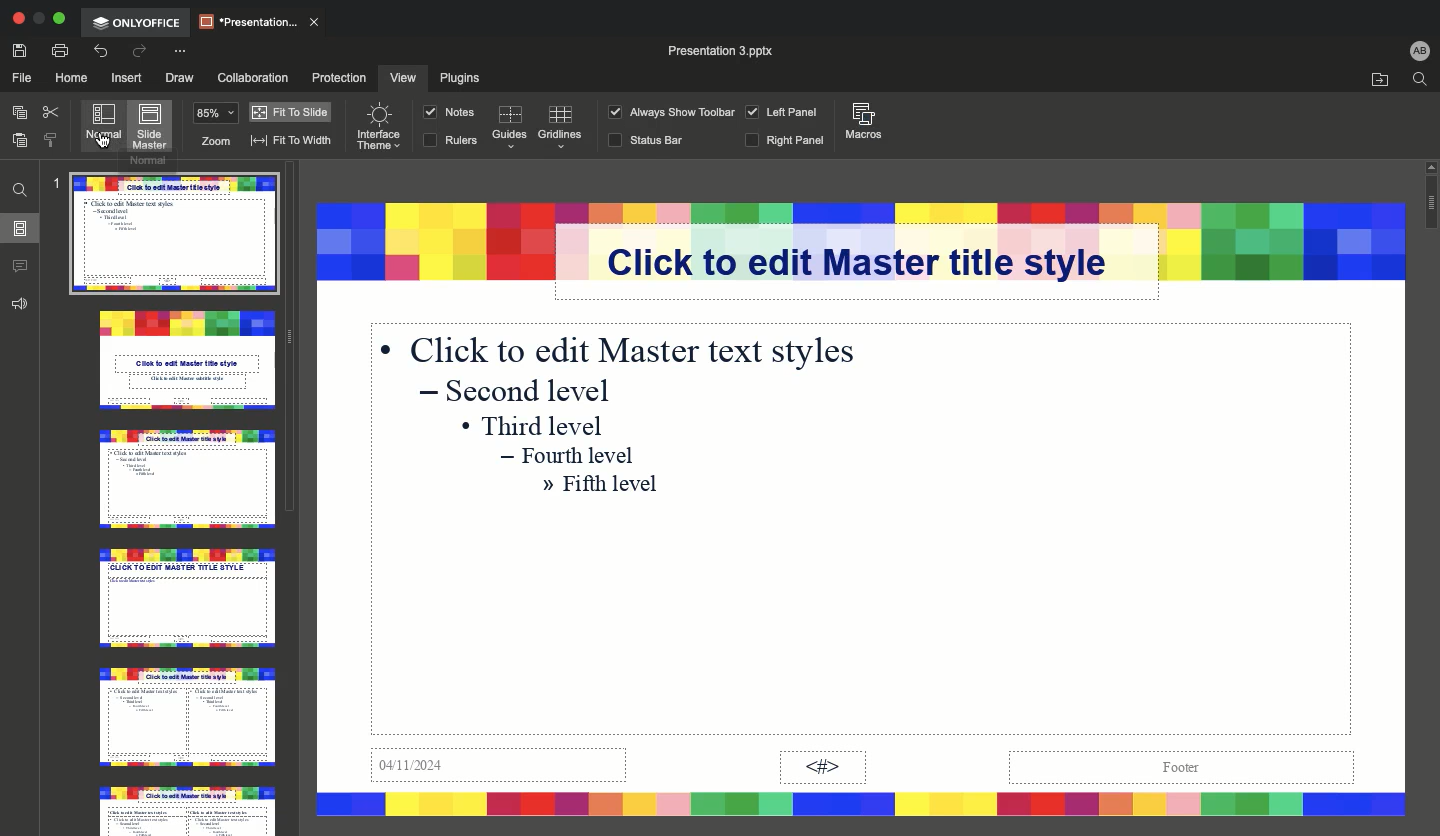 Image resolution: width=1440 pixels, height=836 pixels. What do you see at coordinates (786, 142) in the screenshot?
I see `Right panel` at bounding box center [786, 142].